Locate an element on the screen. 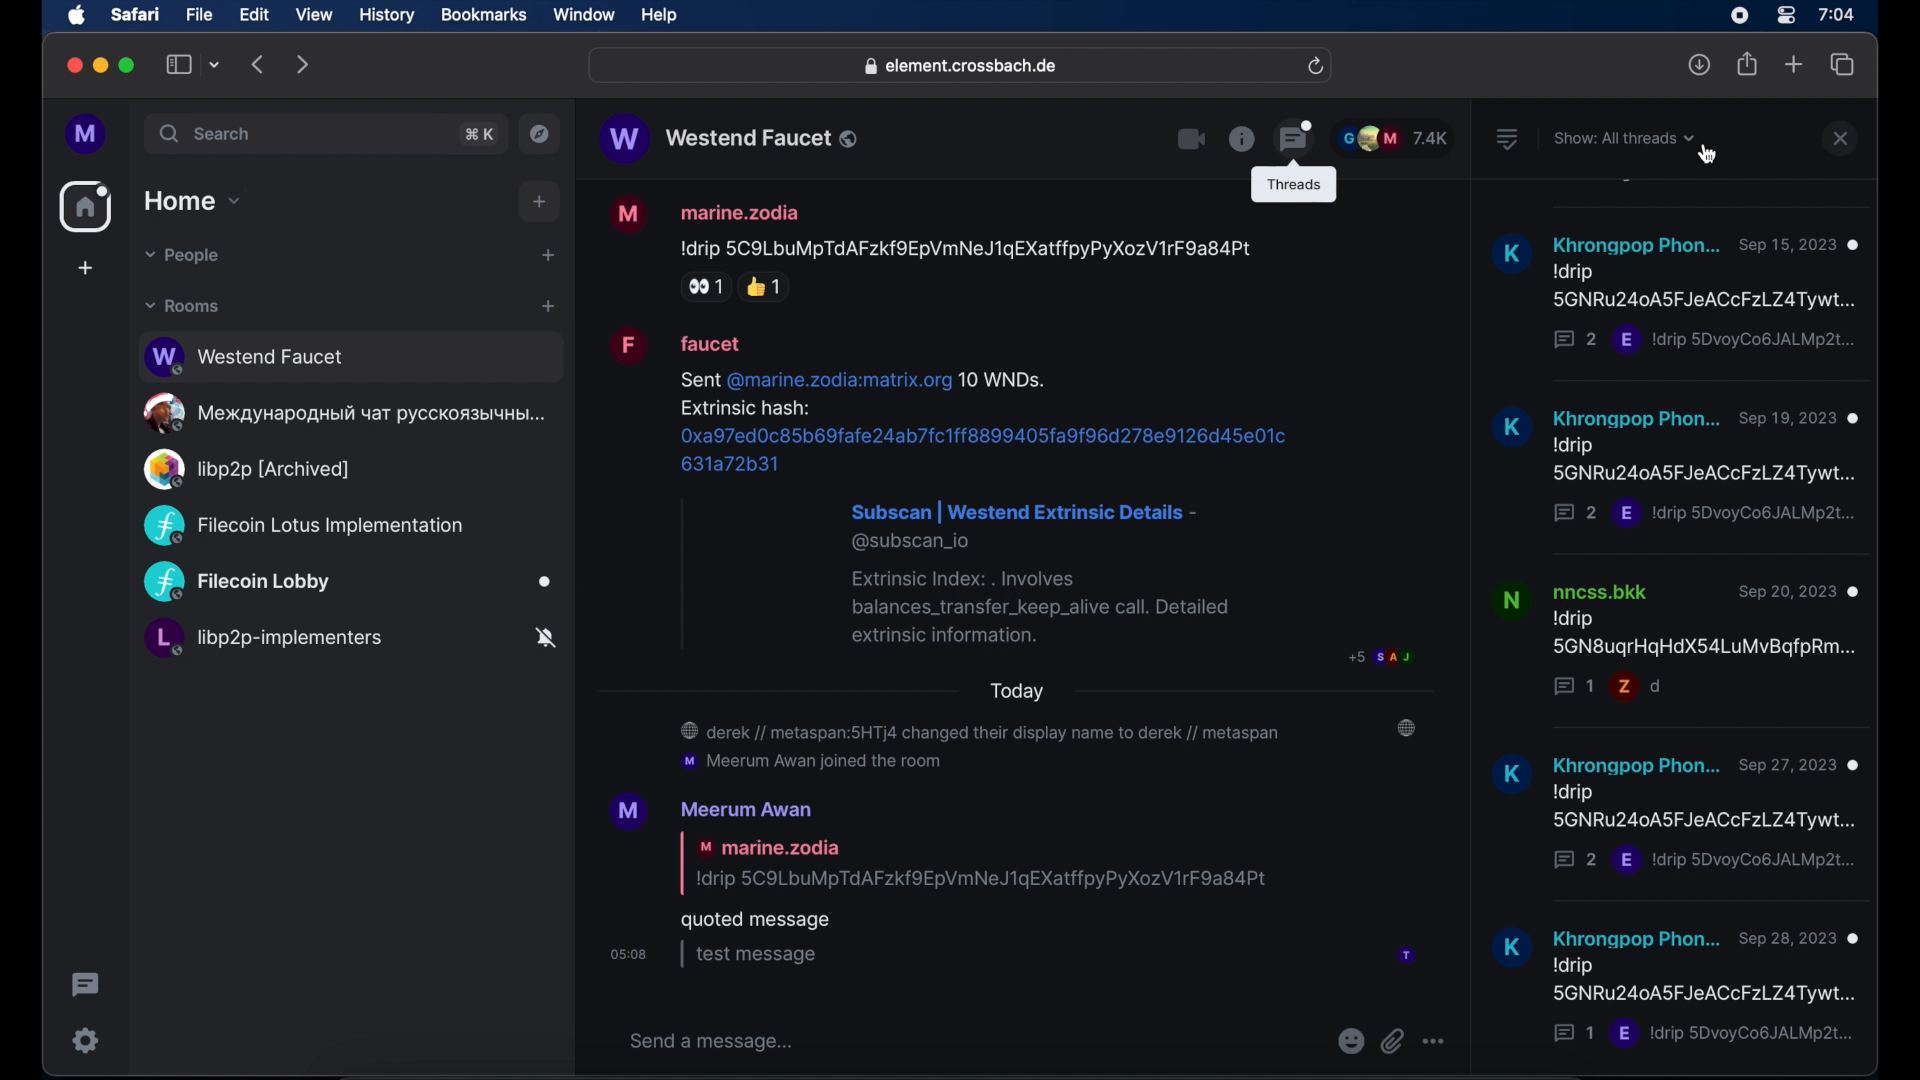 Image resolution: width=1920 pixels, height=1080 pixels. K is located at coordinates (1513, 426).